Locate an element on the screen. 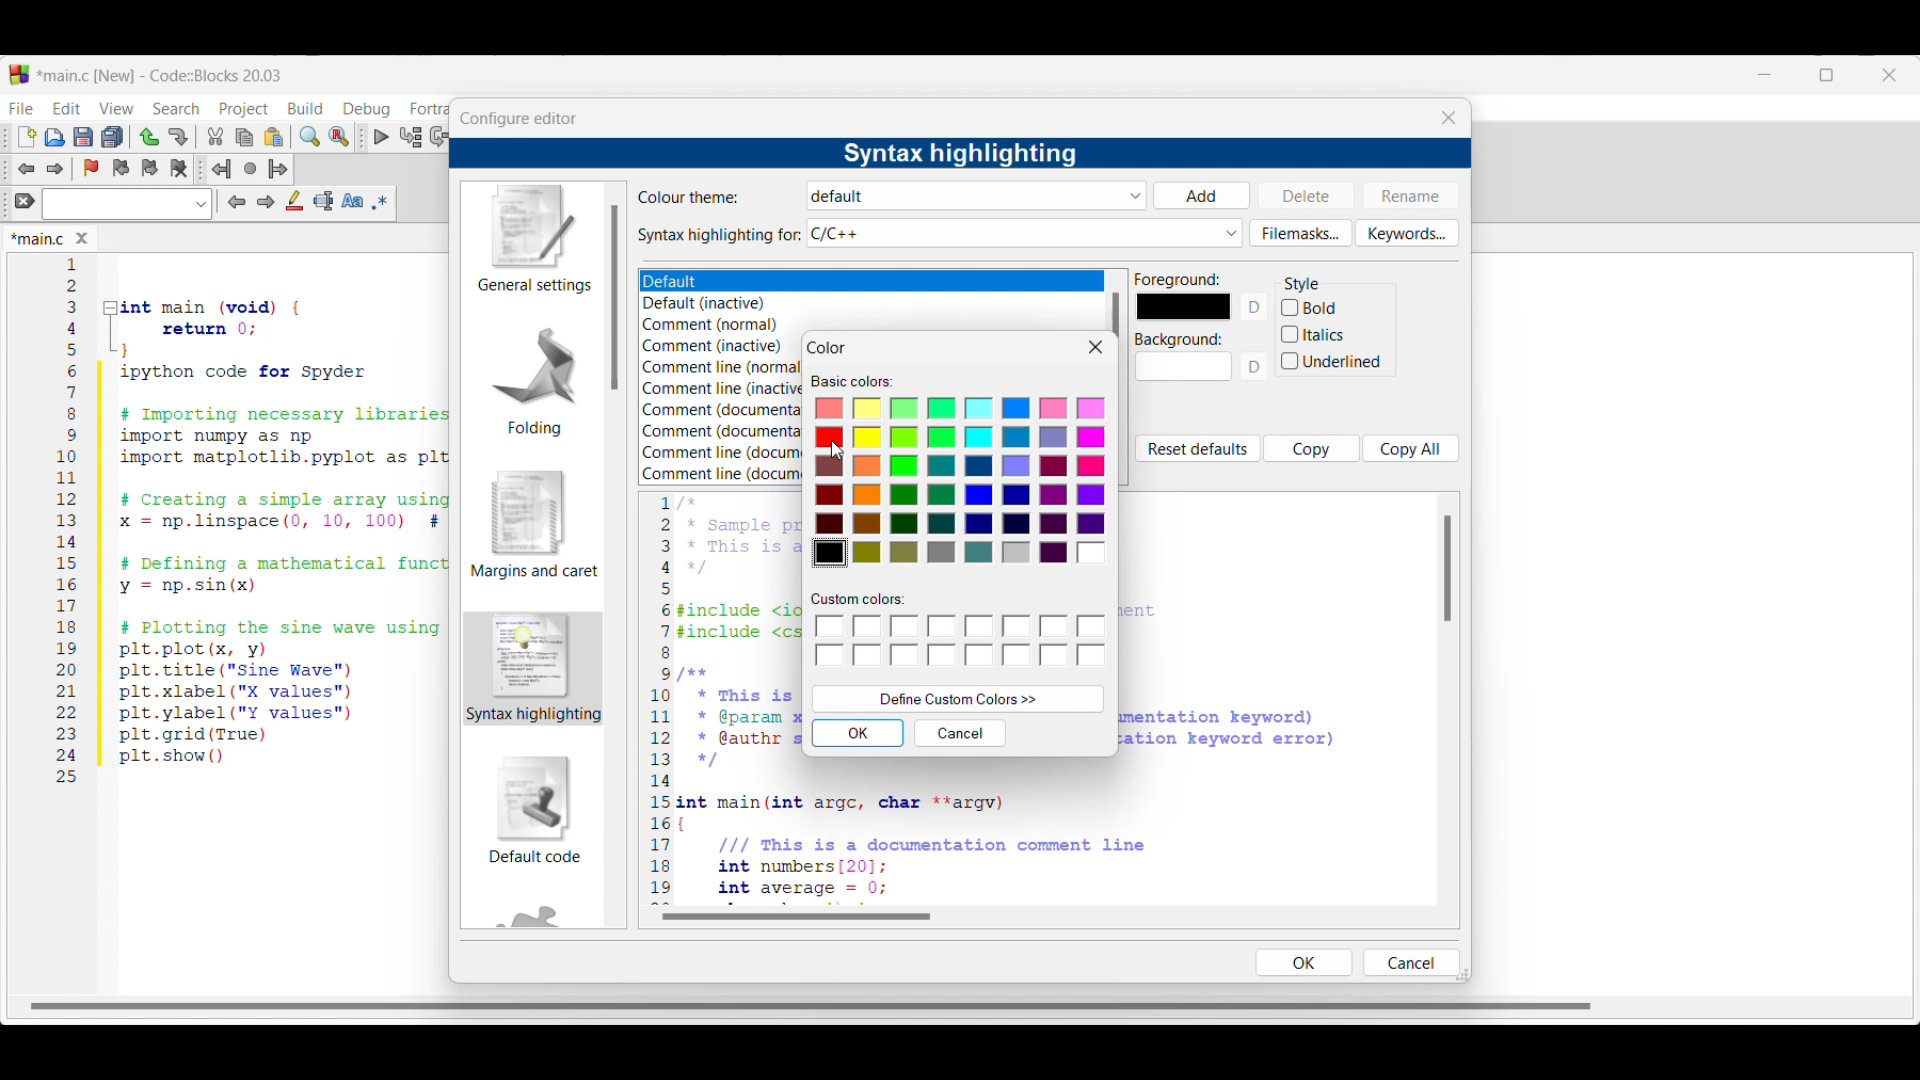  Current code is located at coordinates (255, 521).